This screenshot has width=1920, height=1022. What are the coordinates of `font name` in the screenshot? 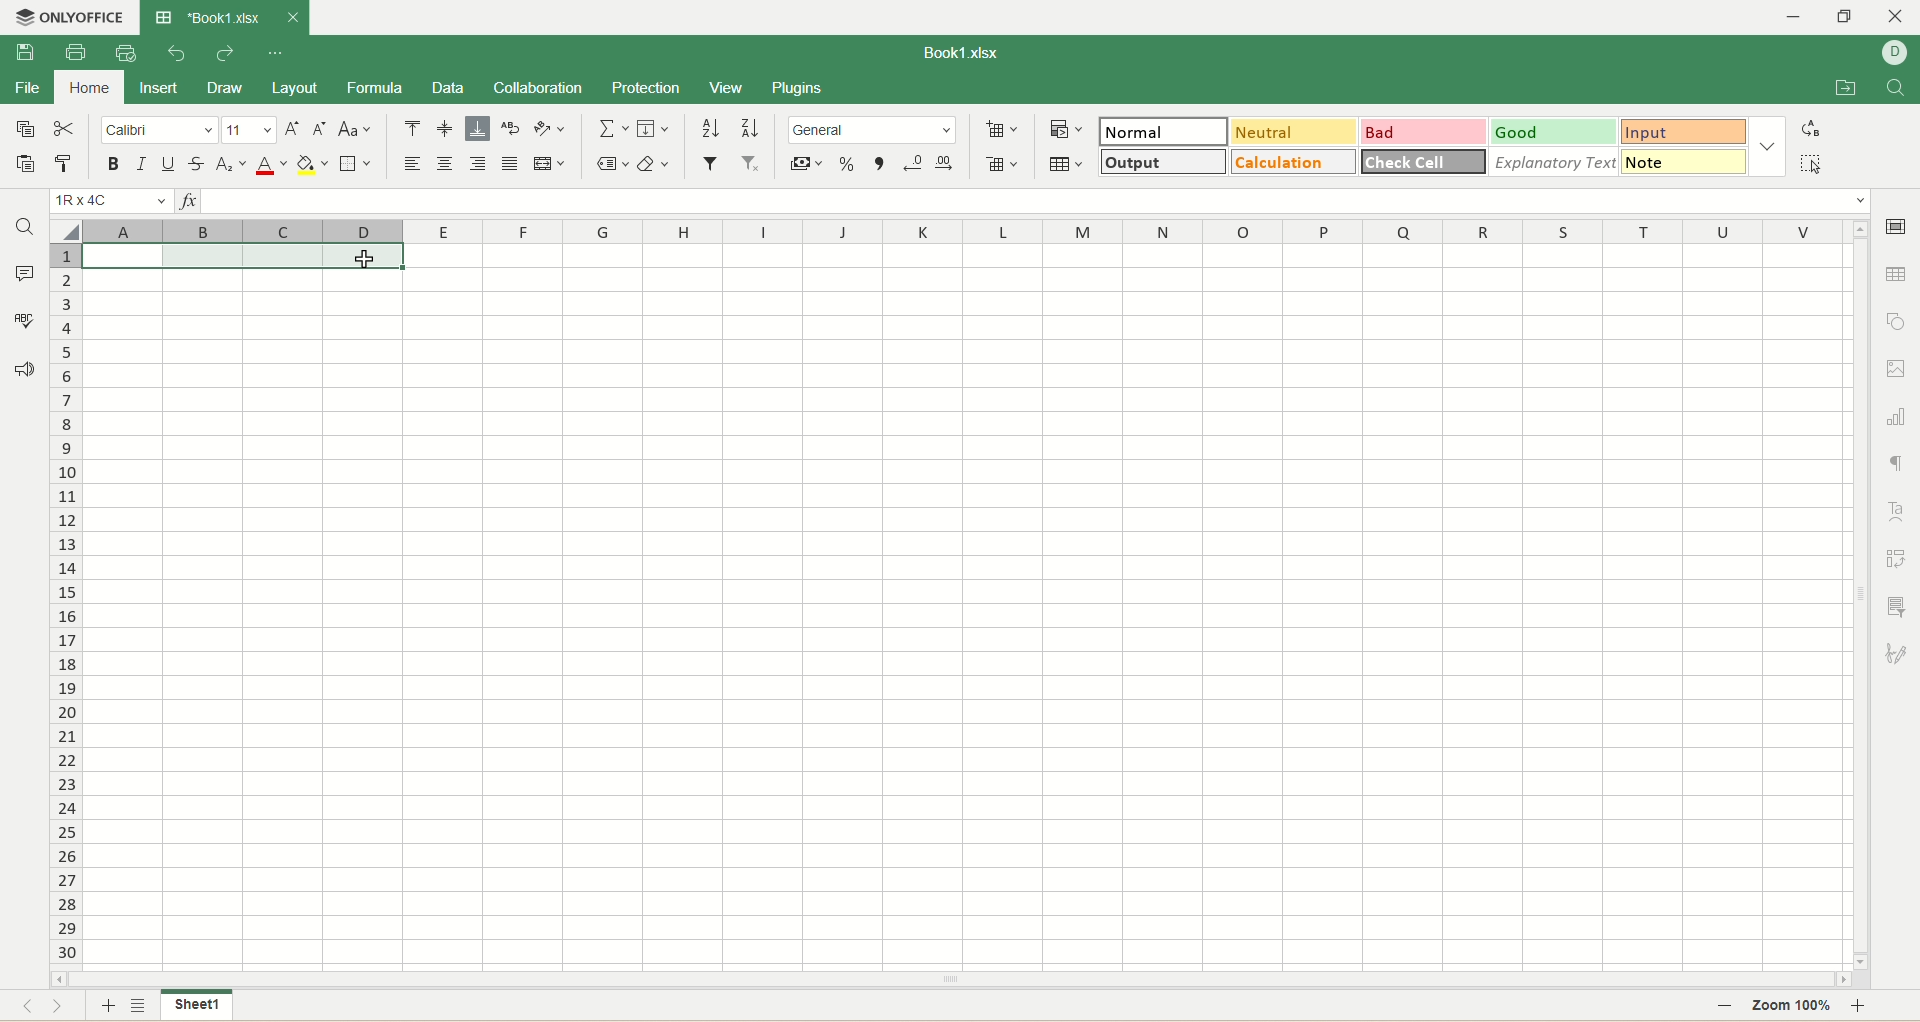 It's located at (158, 130).